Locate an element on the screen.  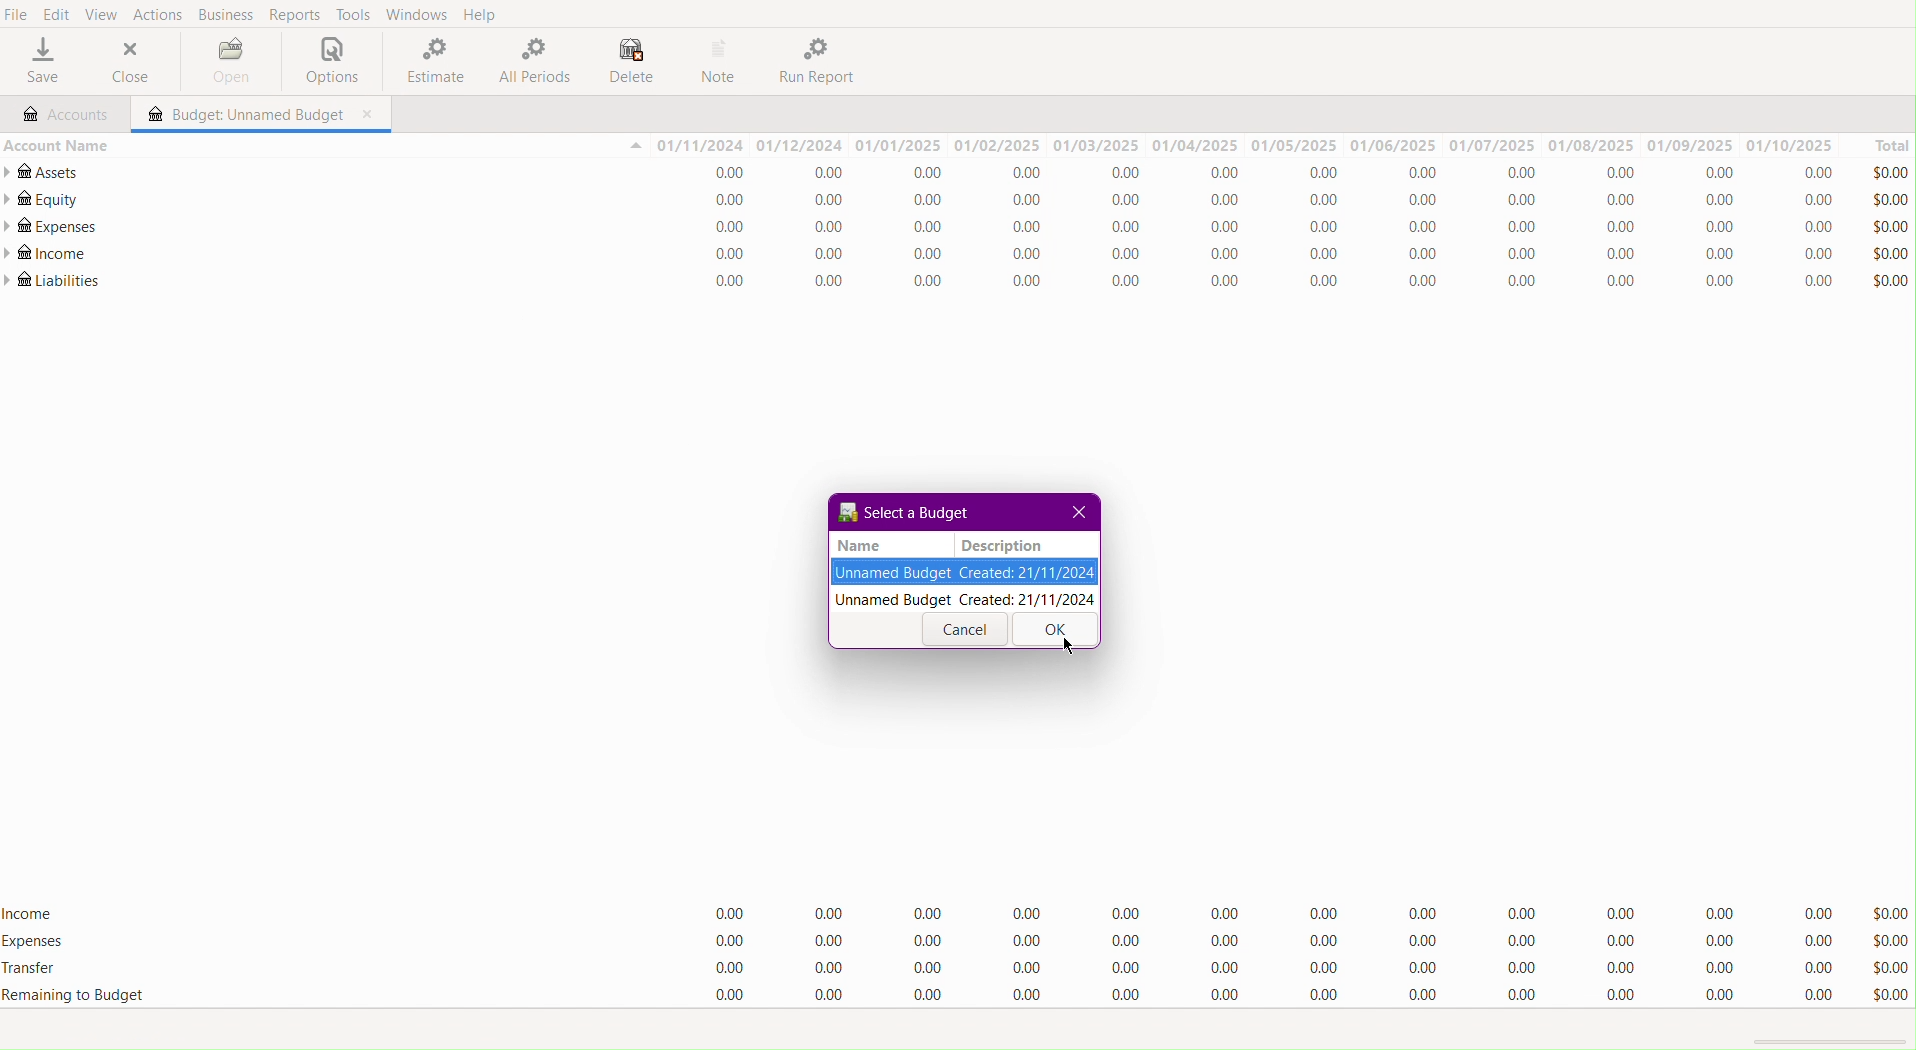
Options is located at coordinates (327, 62).